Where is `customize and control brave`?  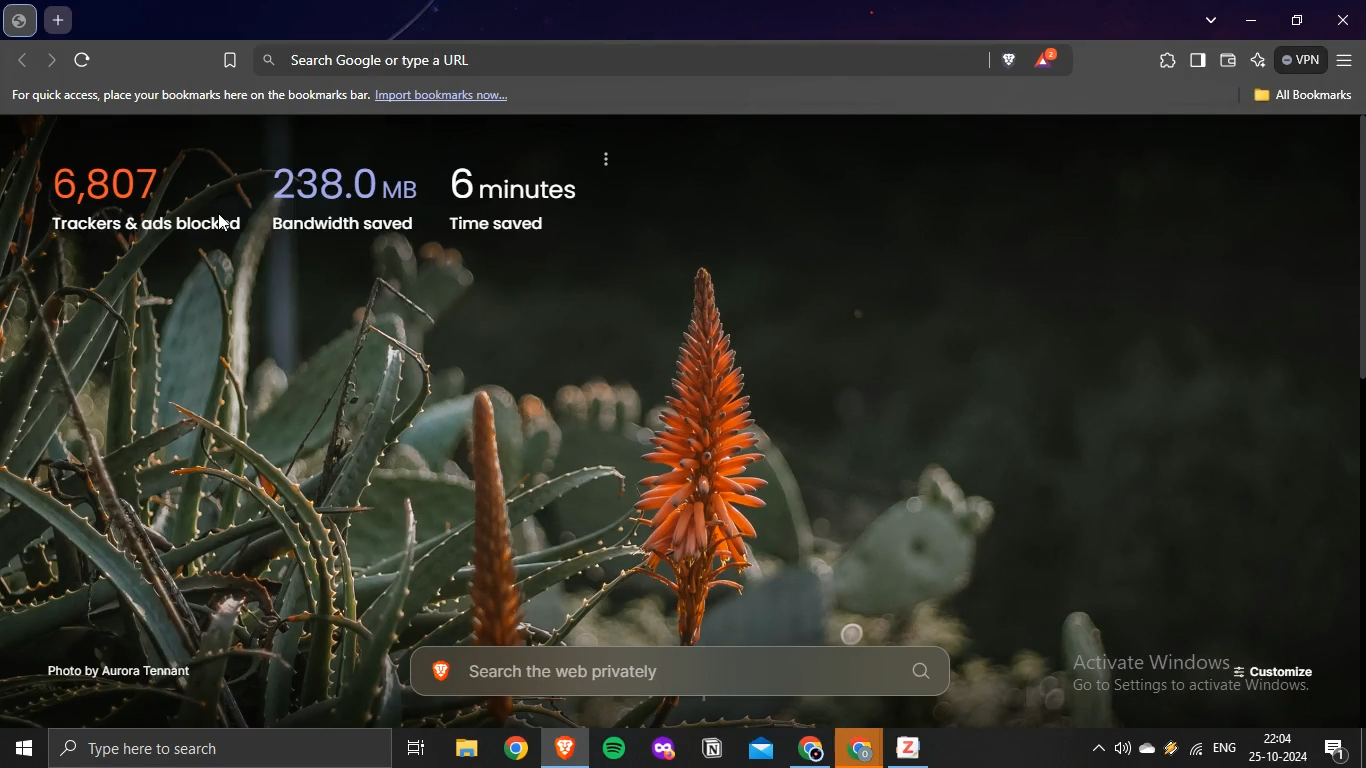 customize and control brave is located at coordinates (1346, 62).